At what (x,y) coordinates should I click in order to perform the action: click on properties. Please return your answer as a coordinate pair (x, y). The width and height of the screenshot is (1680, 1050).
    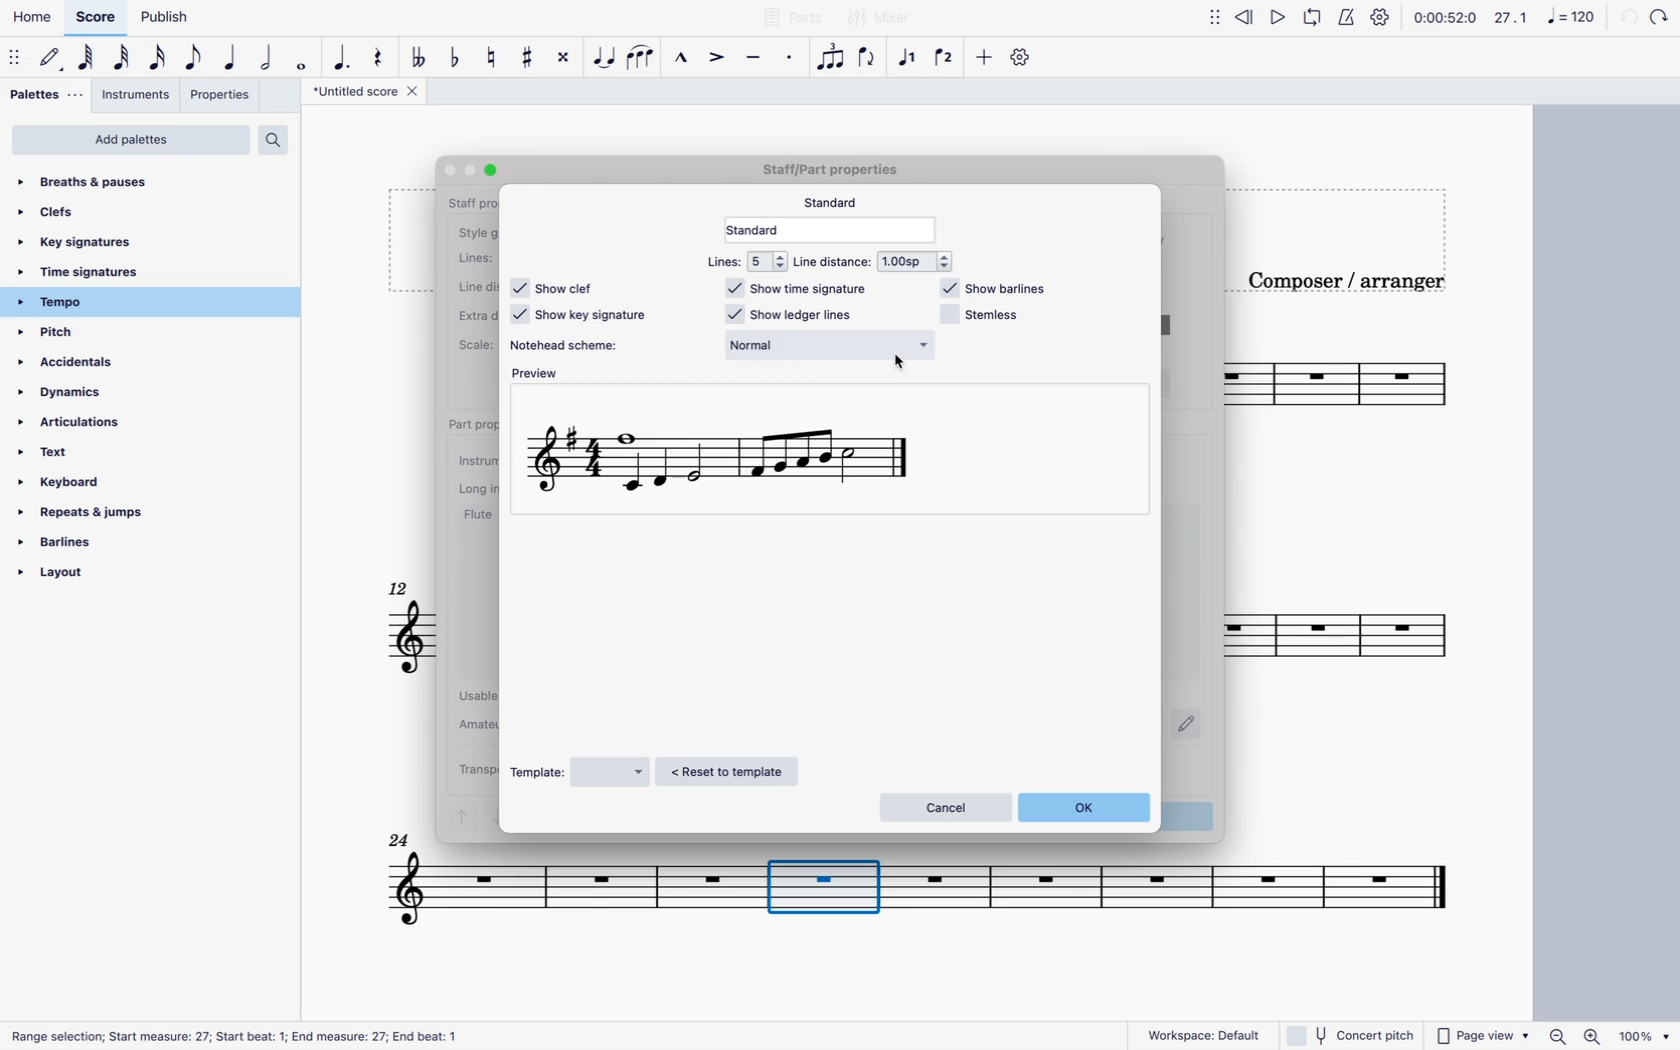
    Looking at the image, I should click on (226, 98).